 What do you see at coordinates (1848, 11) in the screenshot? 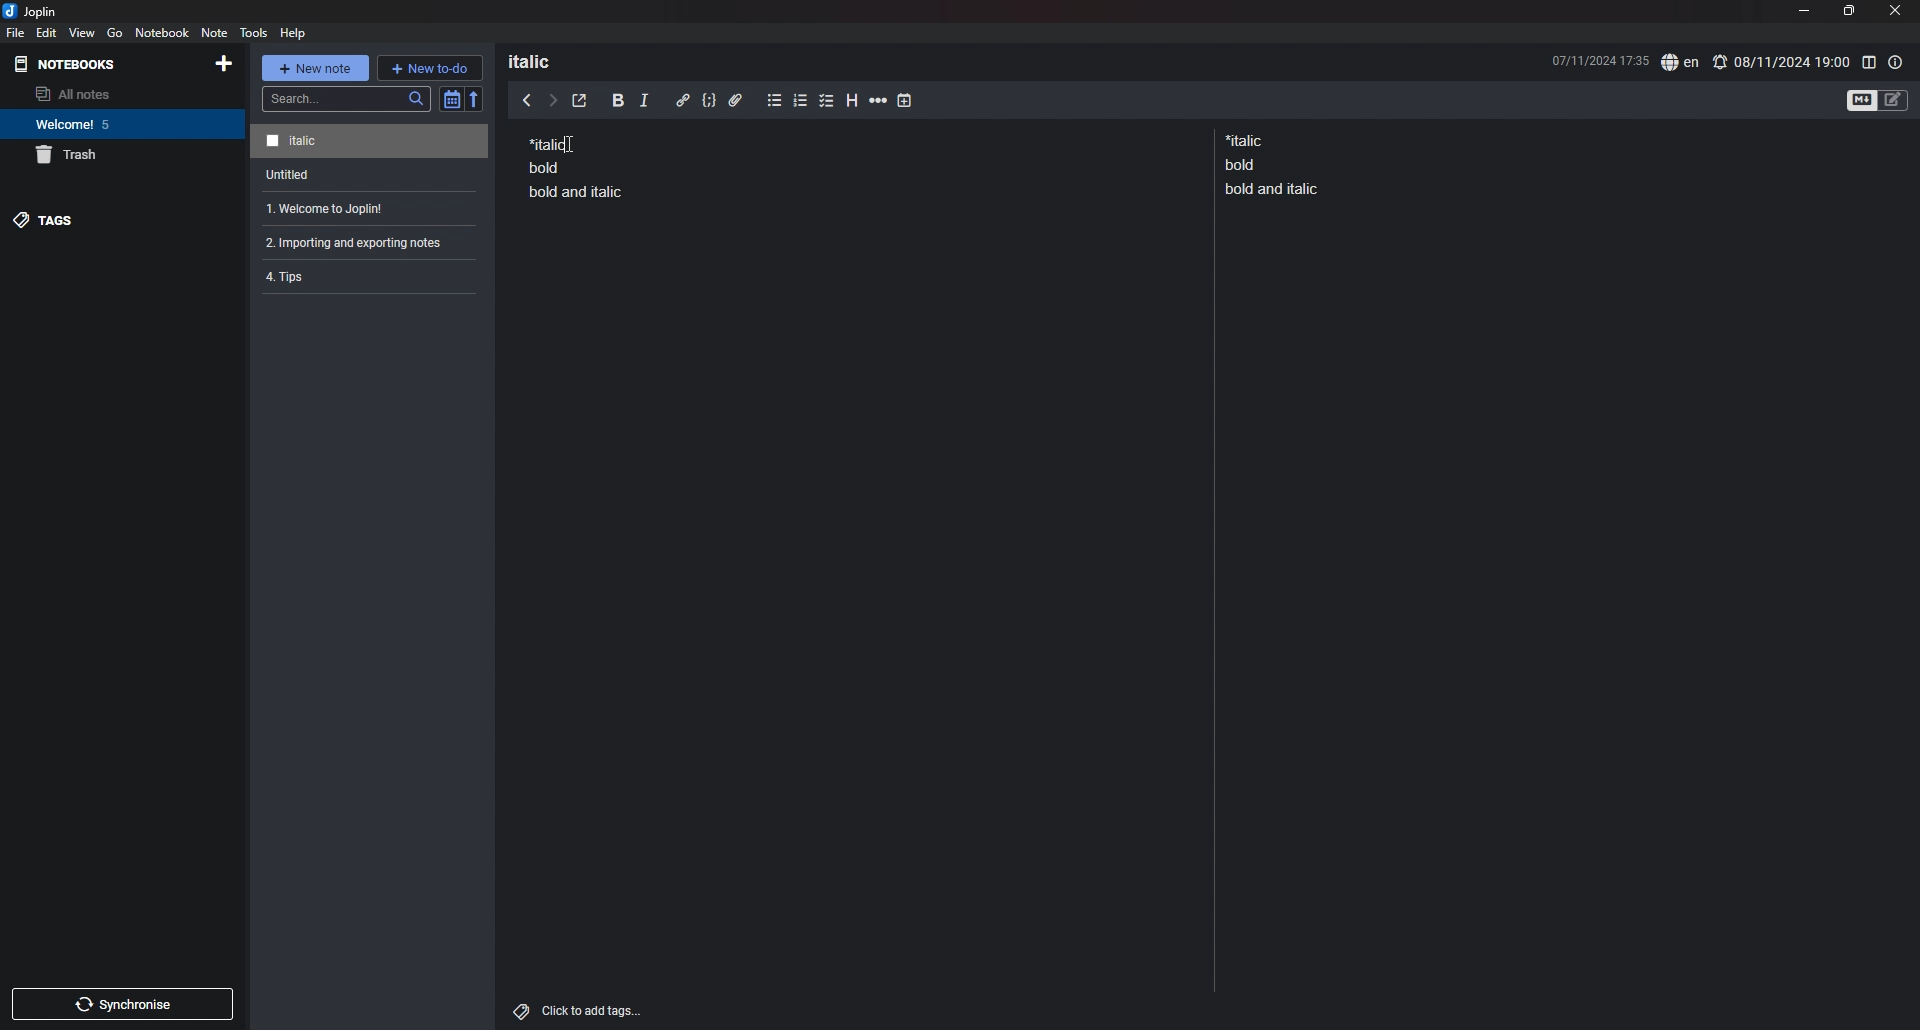
I see `resize` at bounding box center [1848, 11].